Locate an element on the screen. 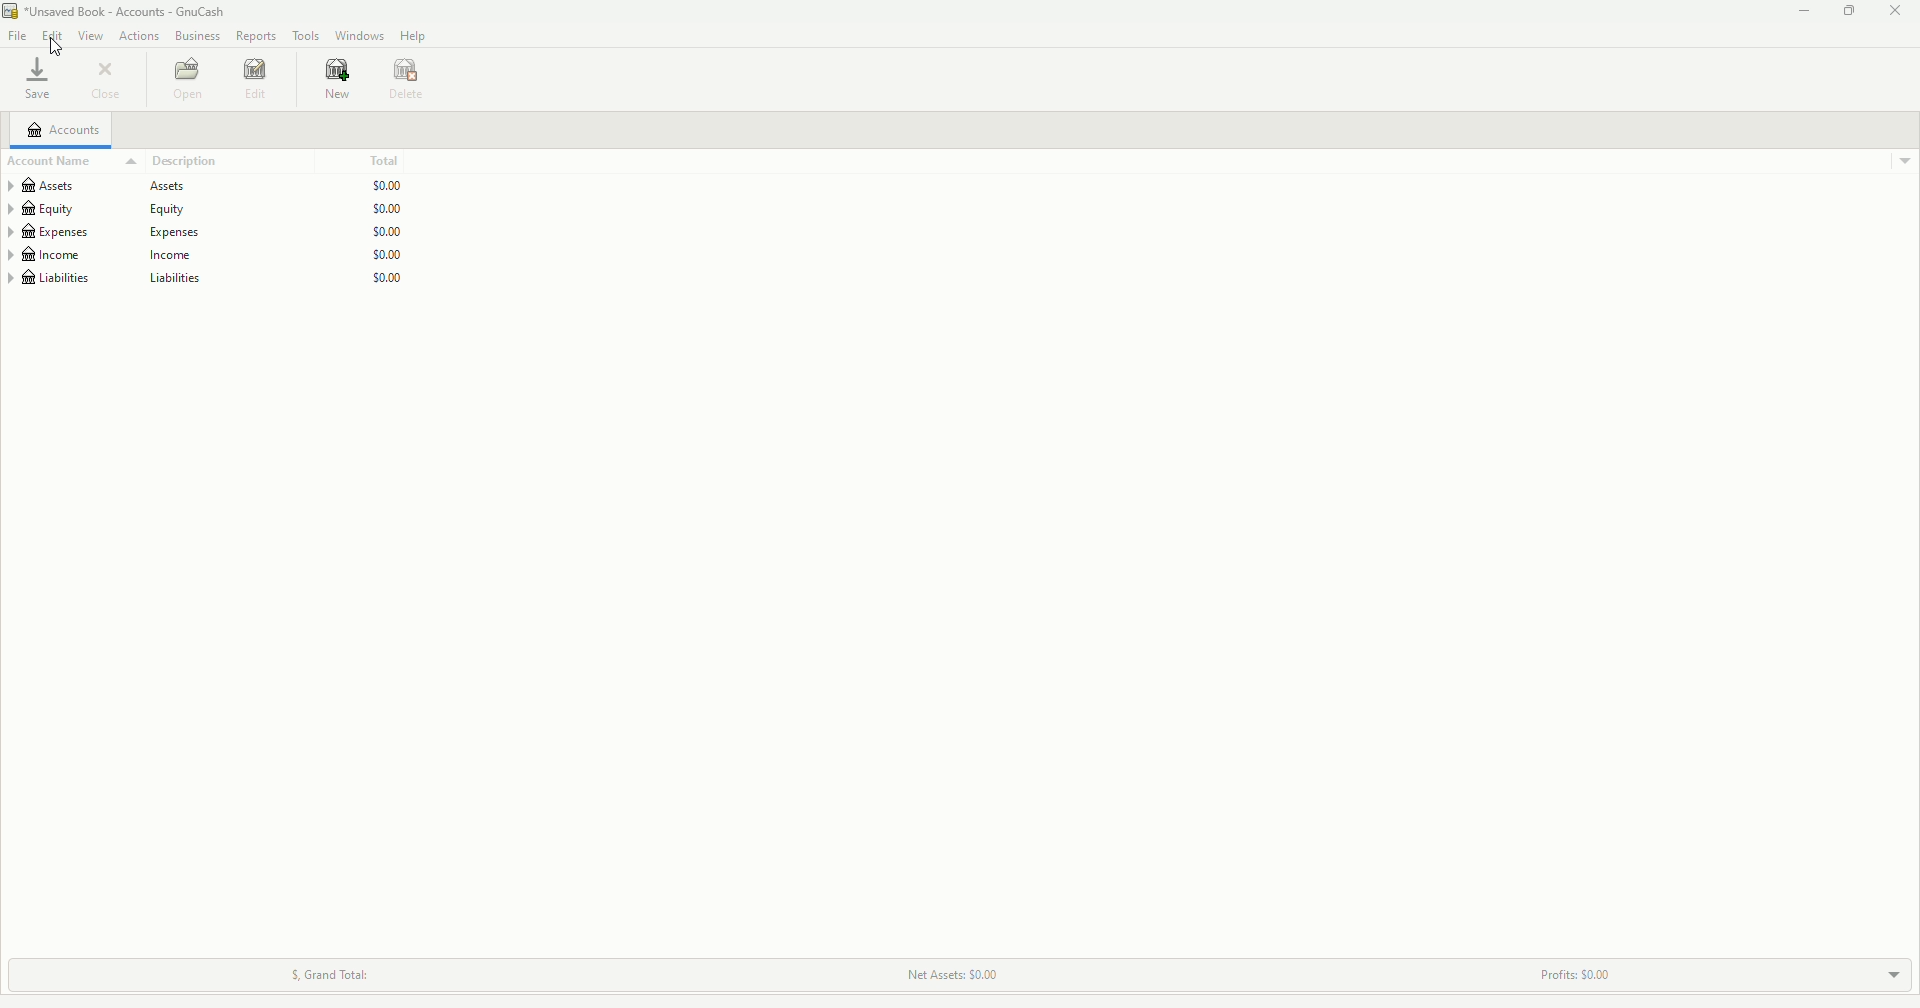 This screenshot has height=1008, width=1920. file name is located at coordinates (130, 12).